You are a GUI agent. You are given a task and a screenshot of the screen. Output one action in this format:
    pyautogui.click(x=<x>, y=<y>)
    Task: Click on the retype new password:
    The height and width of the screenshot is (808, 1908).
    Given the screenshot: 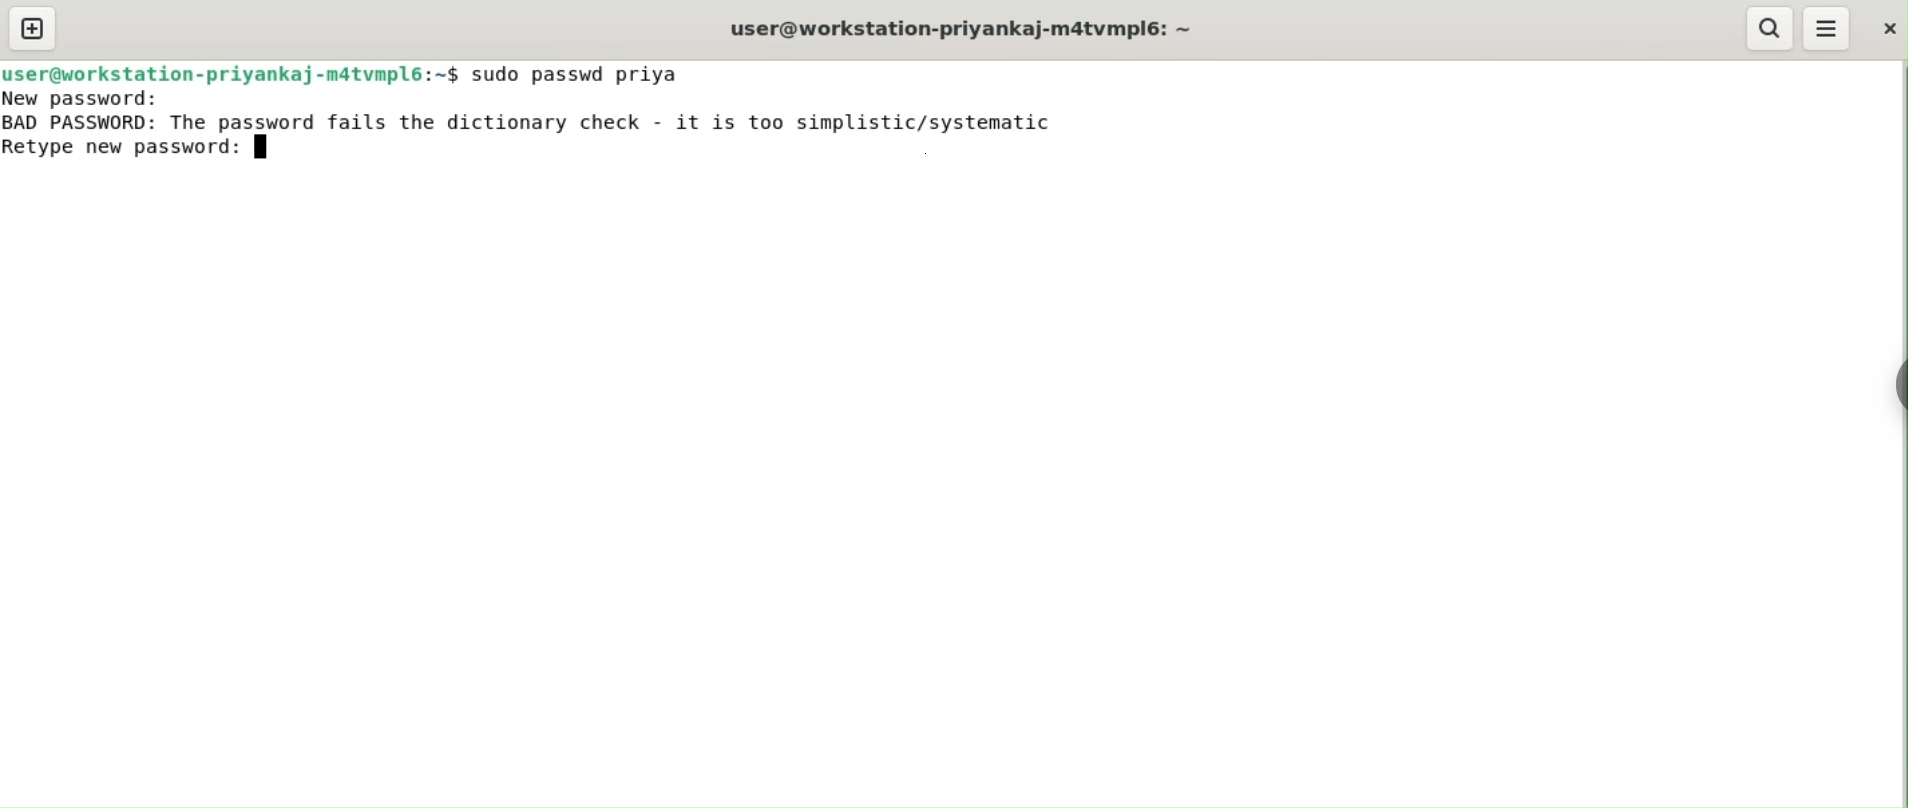 What is the action you would take?
    pyautogui.click(x=122, y=150)
    